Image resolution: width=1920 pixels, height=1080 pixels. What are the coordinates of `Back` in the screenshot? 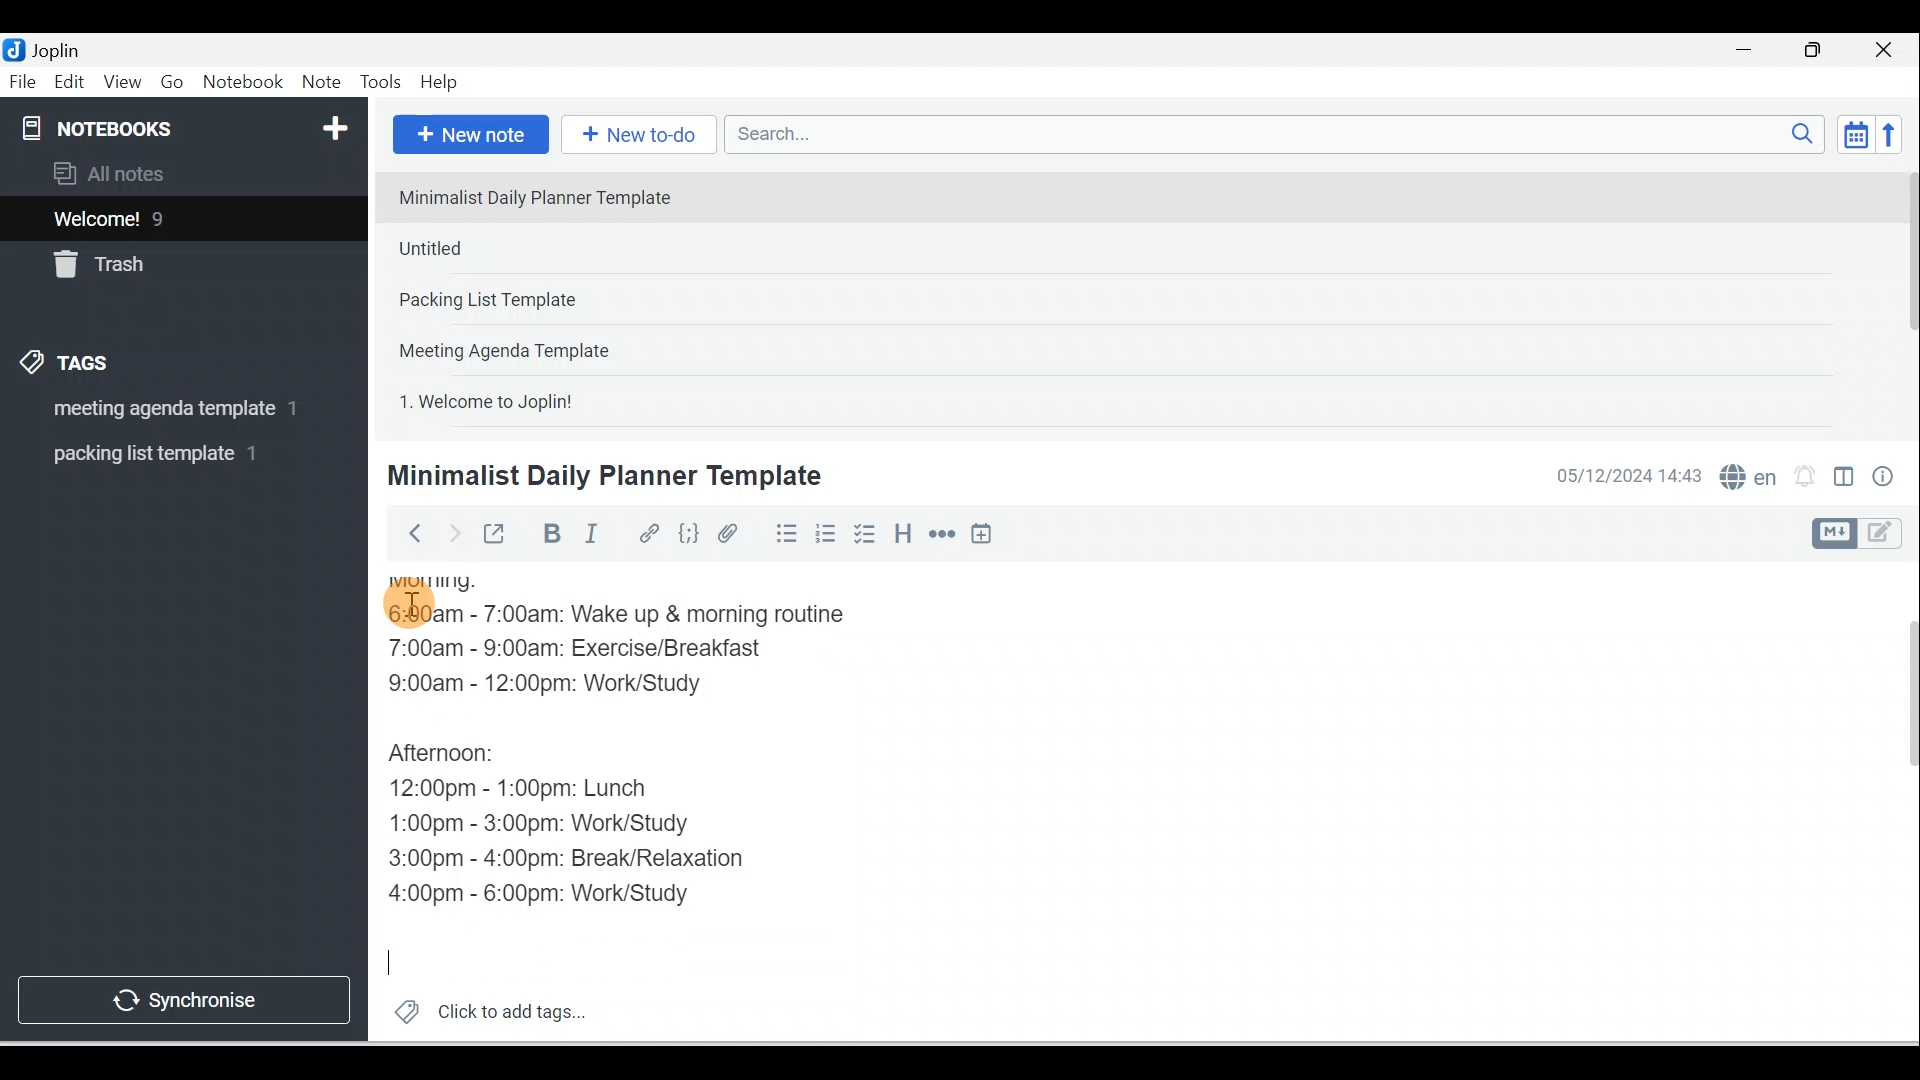 It's located at (406, 533).